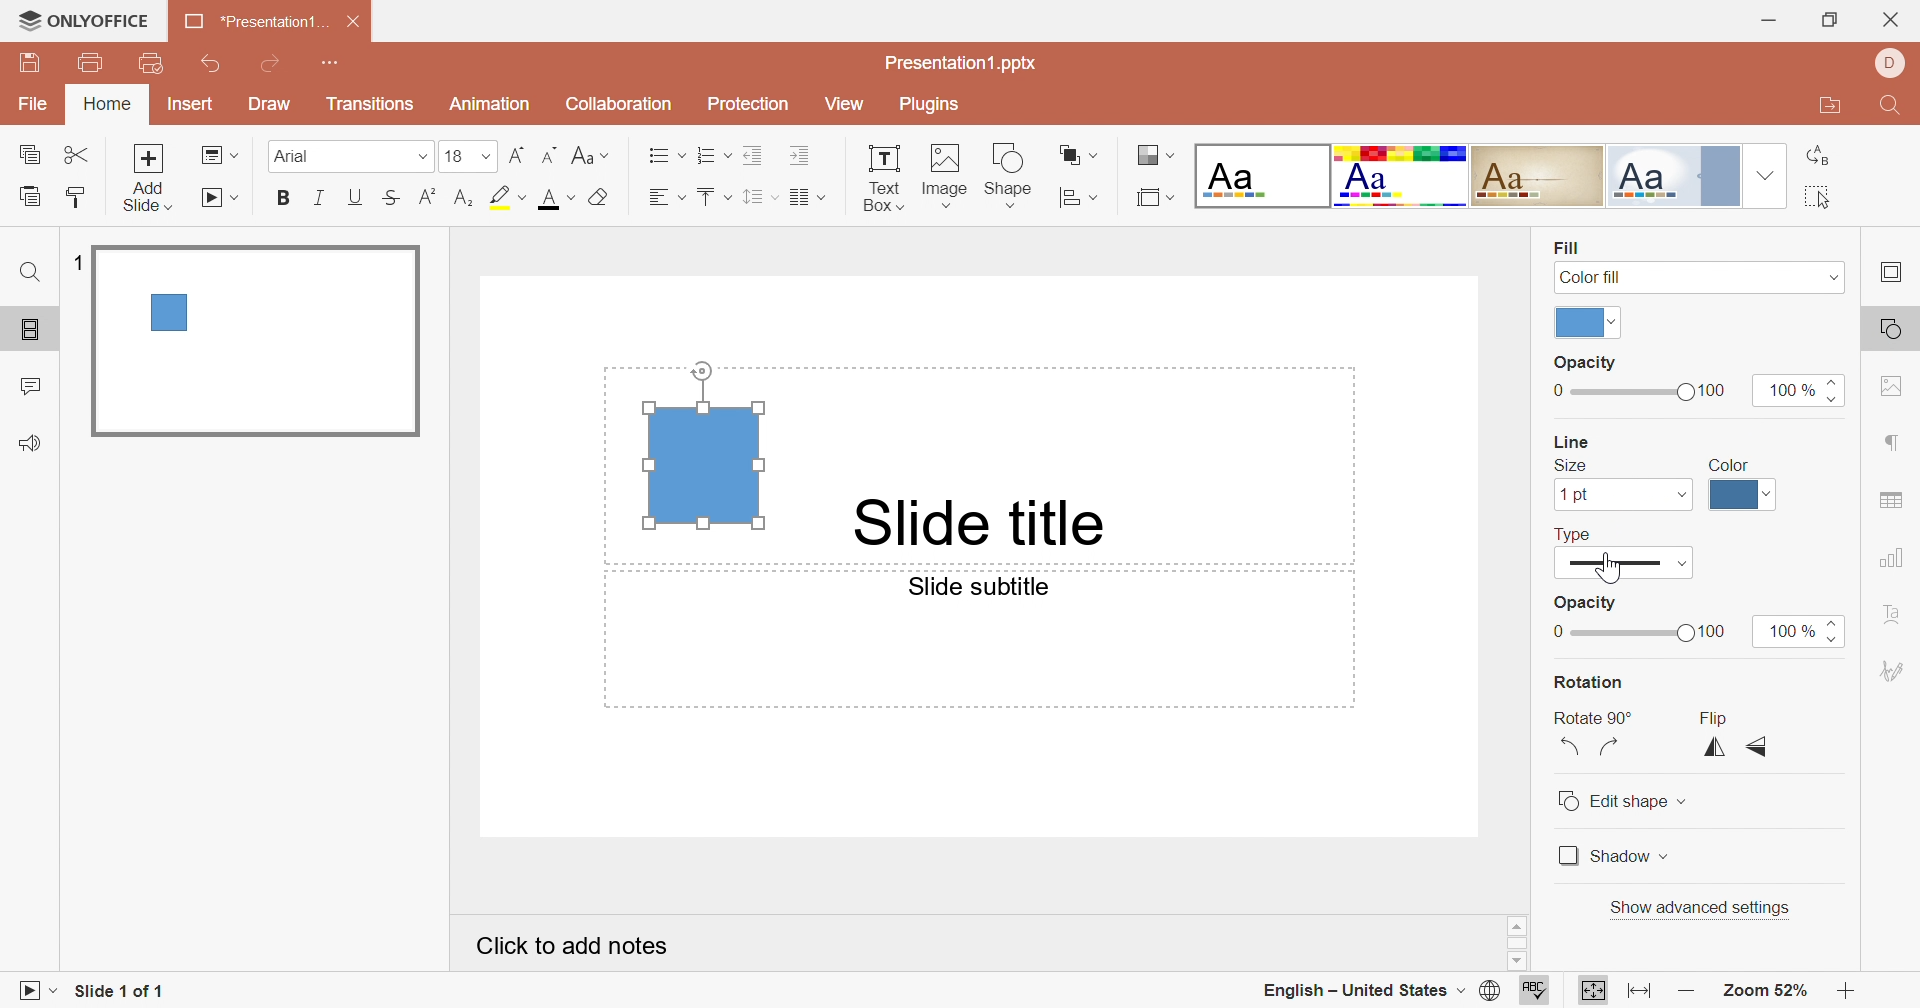 This screenshot has width=1920, height=1008. What do you see at coordinates (505, 199) in the screenshot?
I see `Highlight color` at bounding box center [505, 199].